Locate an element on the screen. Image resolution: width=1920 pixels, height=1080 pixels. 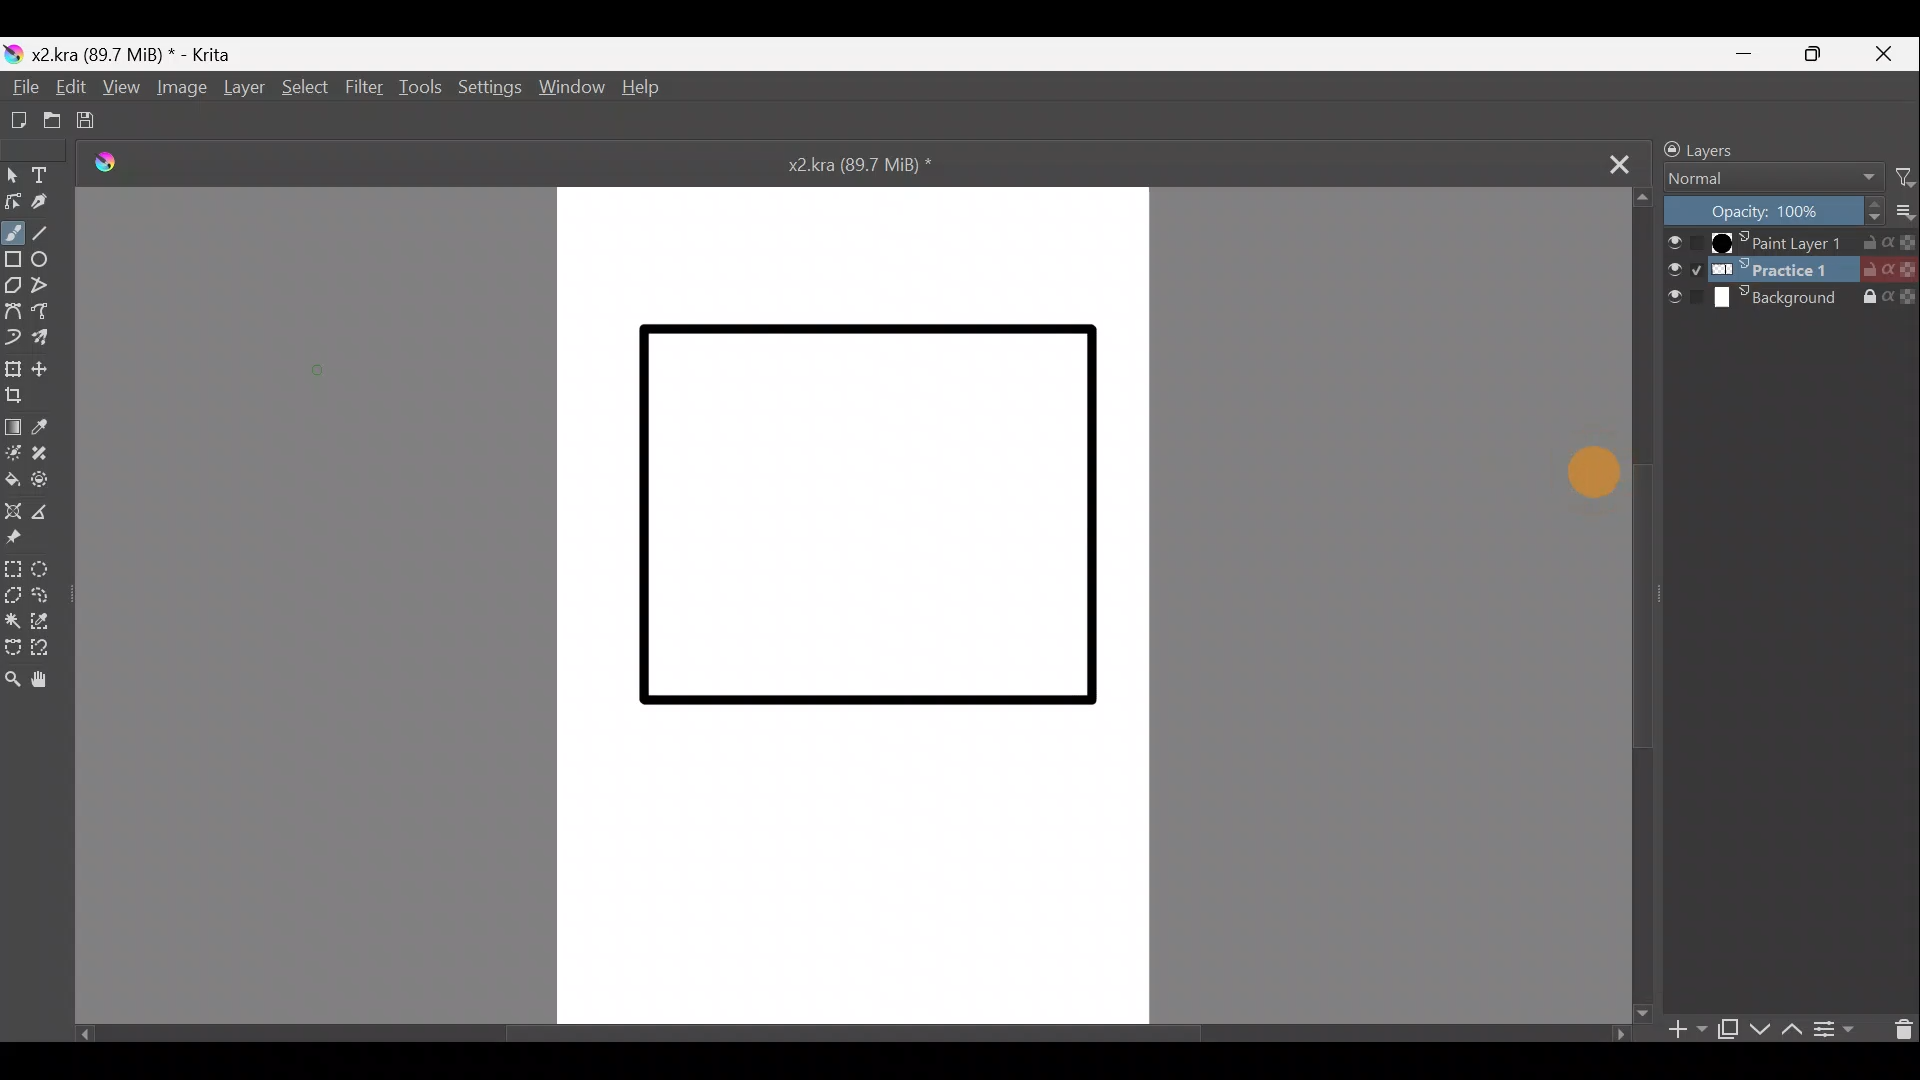
Save is located at coordinates (87, 121).